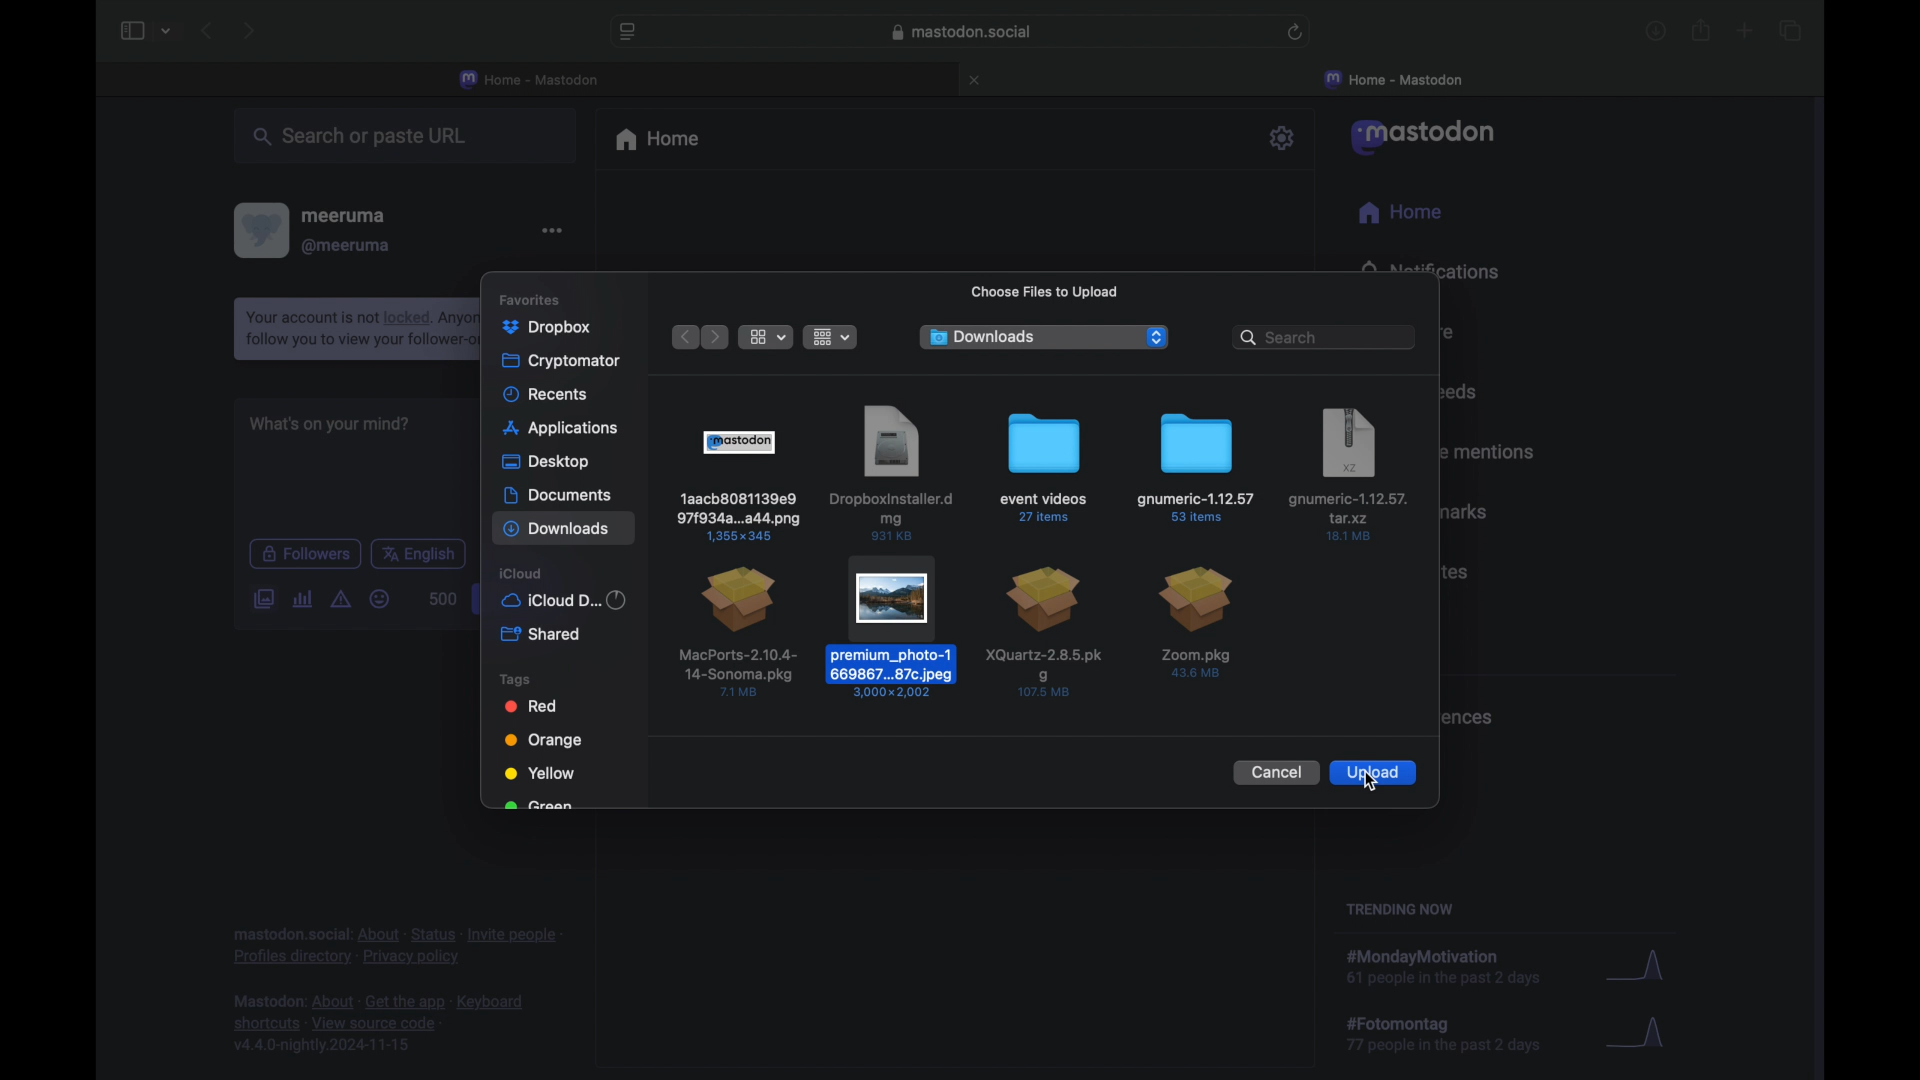 This screenshot has width=1920, height=1080. I want to click on next, so click(251, 30).